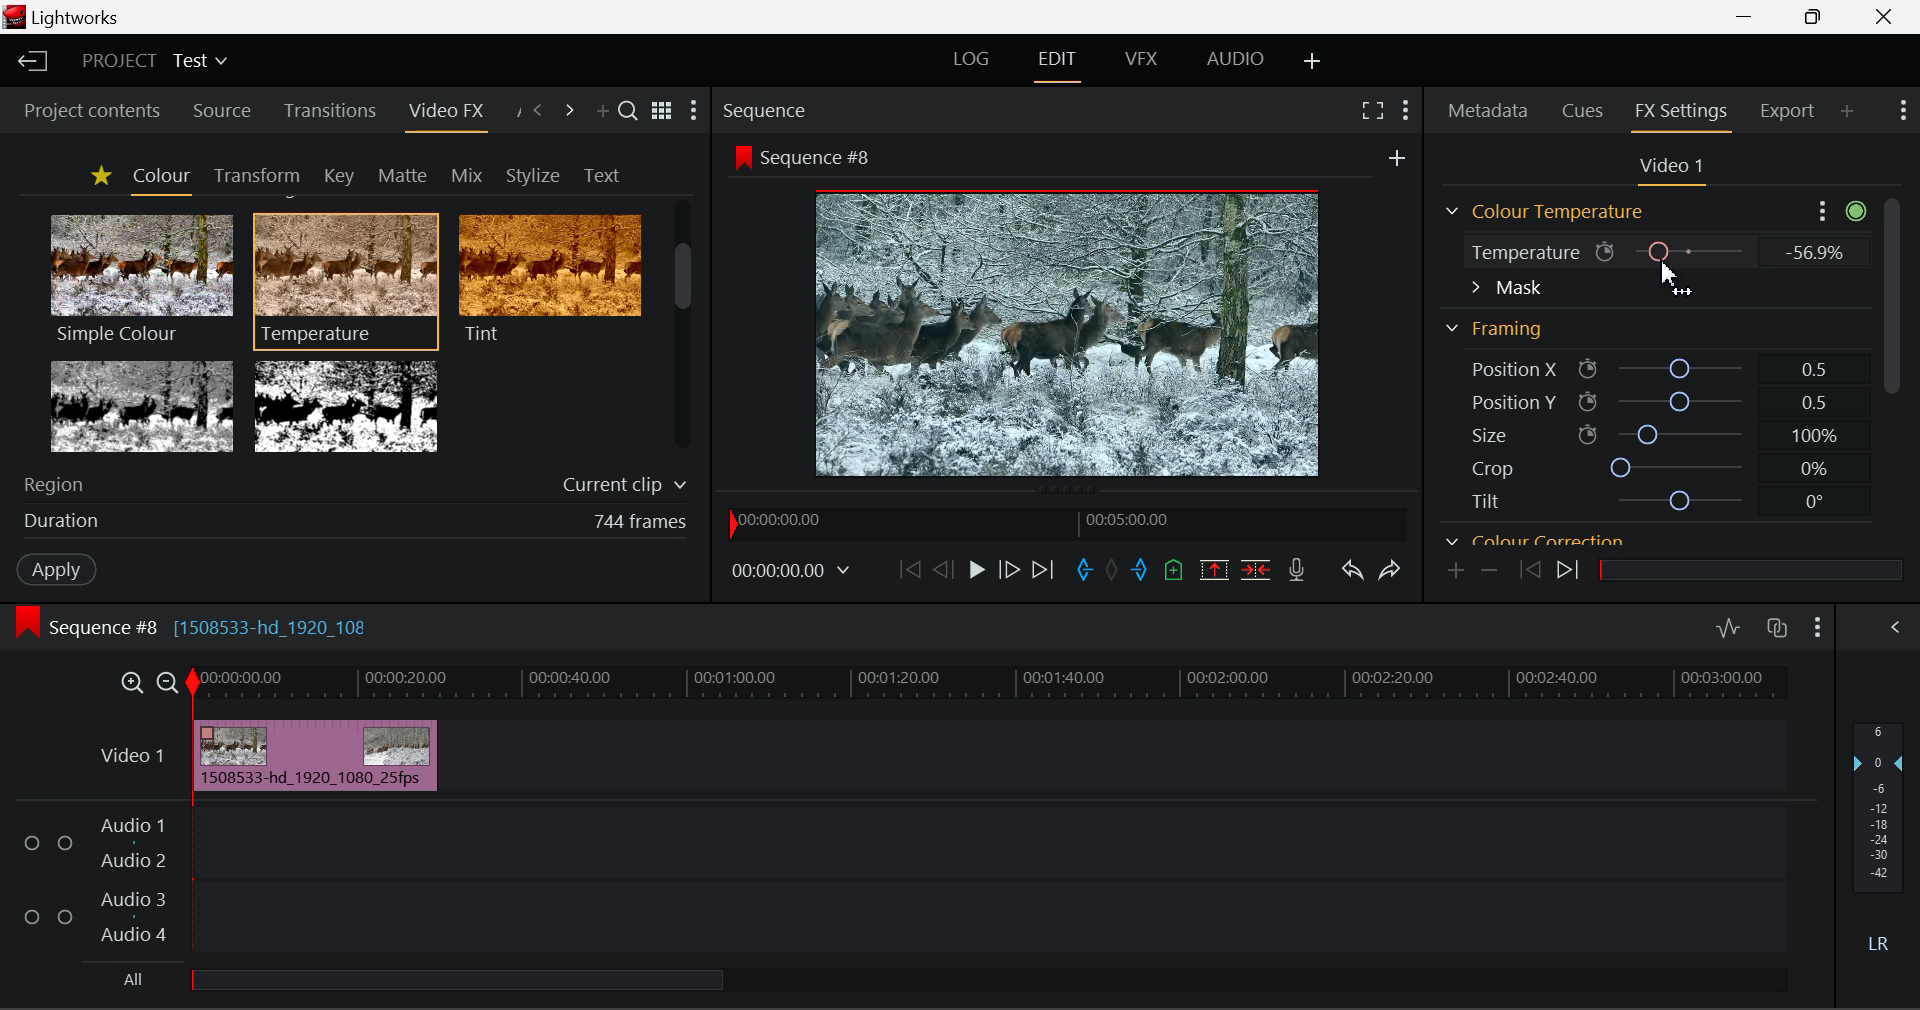 The width and height of the screenshot is (1920, 1010). Describe the element at coordinates (600, 110) in the screenshot. I see `Add Panel` at that location.